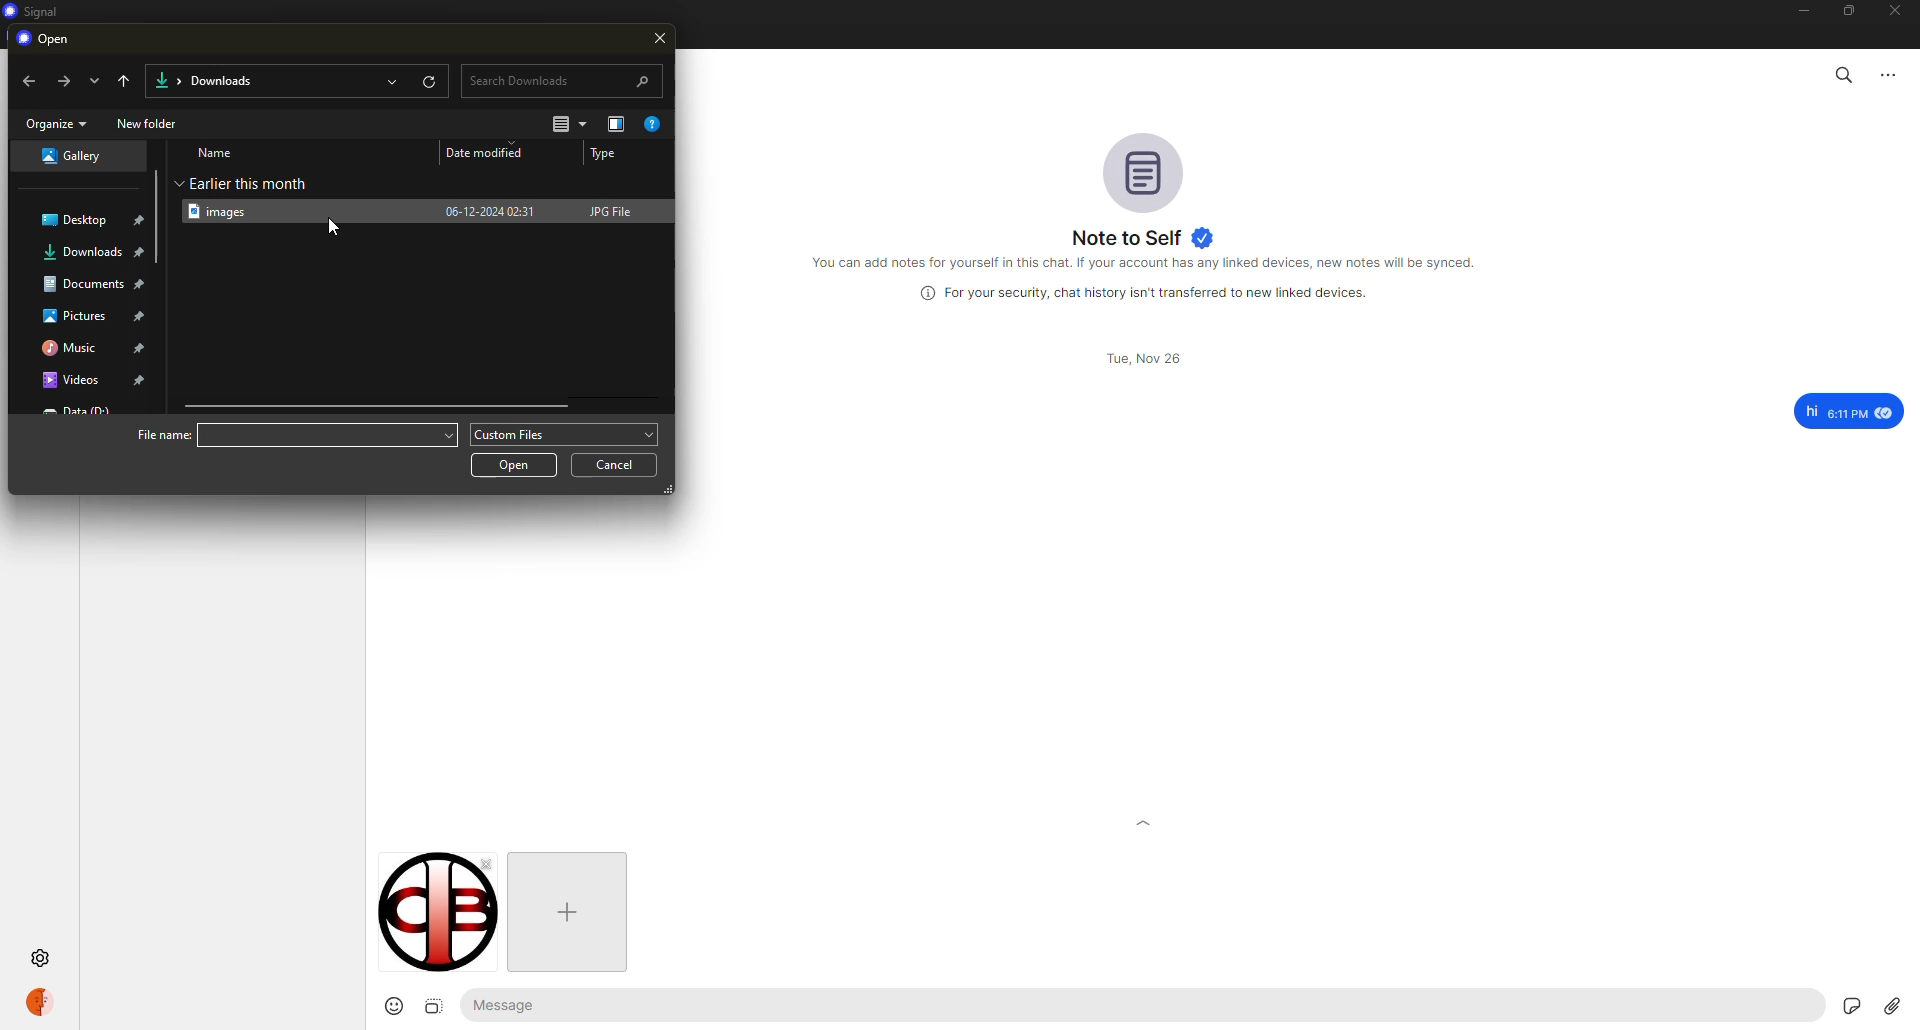 The width and height of the screenshot is (1920, 1030). Describe the element at coordinates (616, 124) in the screenshot. I see `manage` at that location.